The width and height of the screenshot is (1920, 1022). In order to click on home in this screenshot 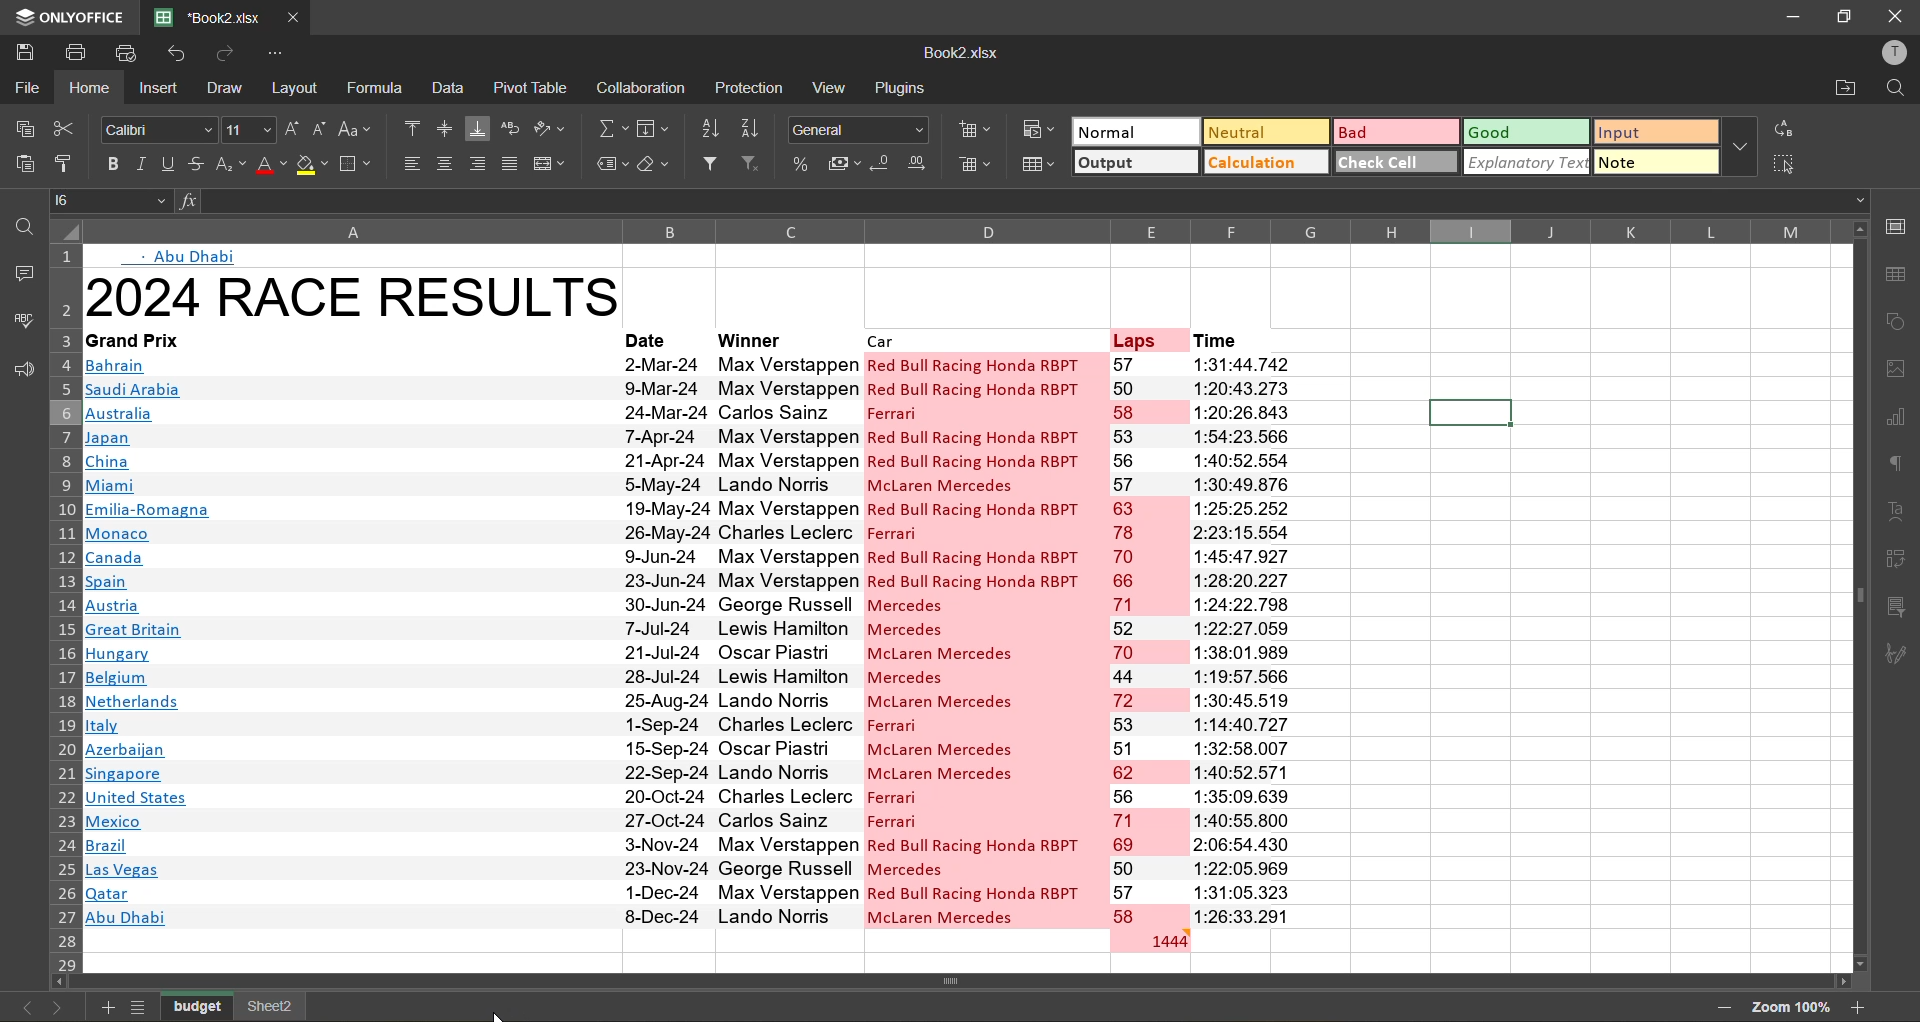, I will do `click(88, 88)`.